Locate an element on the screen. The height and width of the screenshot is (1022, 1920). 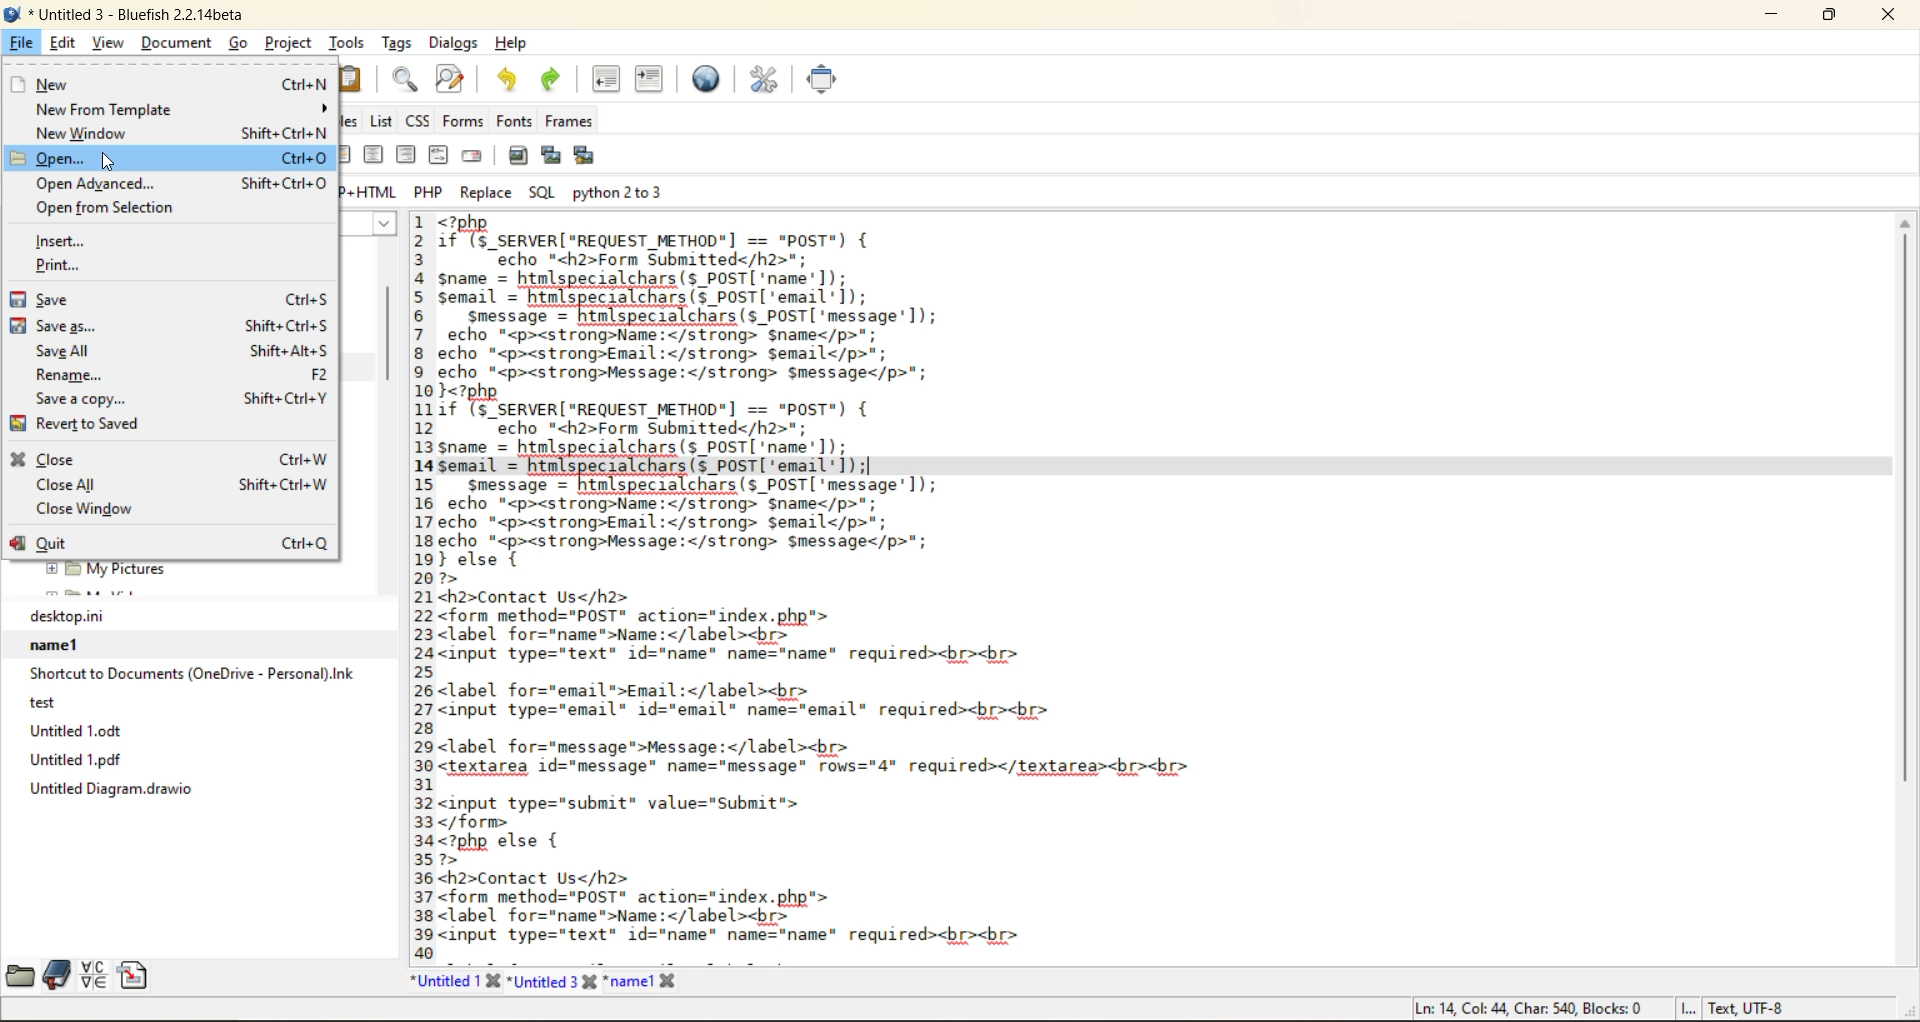
save as is located at coordinates (169, 326).